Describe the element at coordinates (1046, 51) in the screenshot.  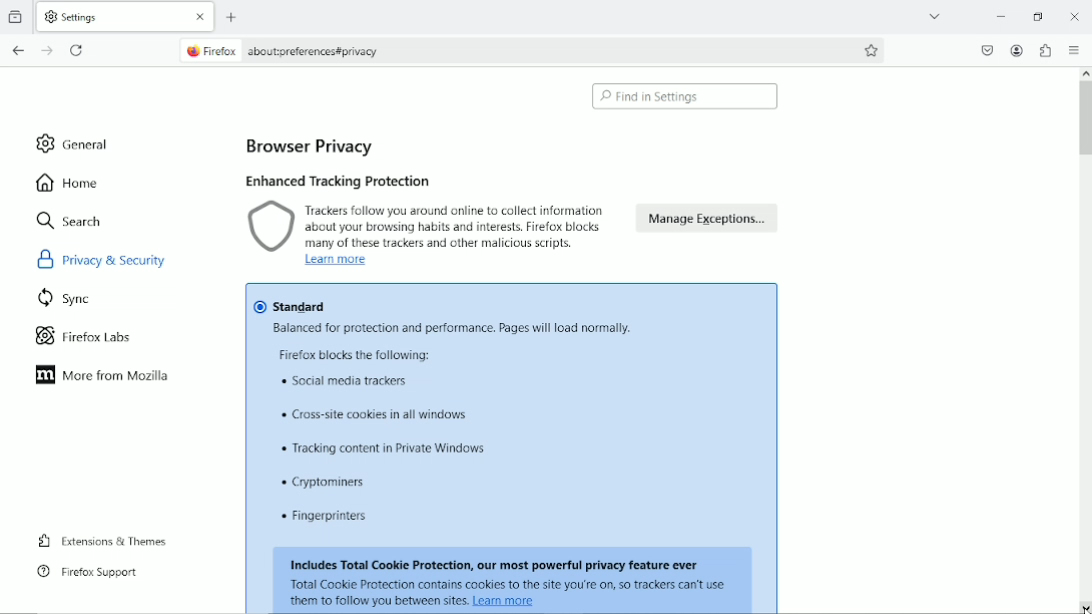
I see `extensions` at that location.